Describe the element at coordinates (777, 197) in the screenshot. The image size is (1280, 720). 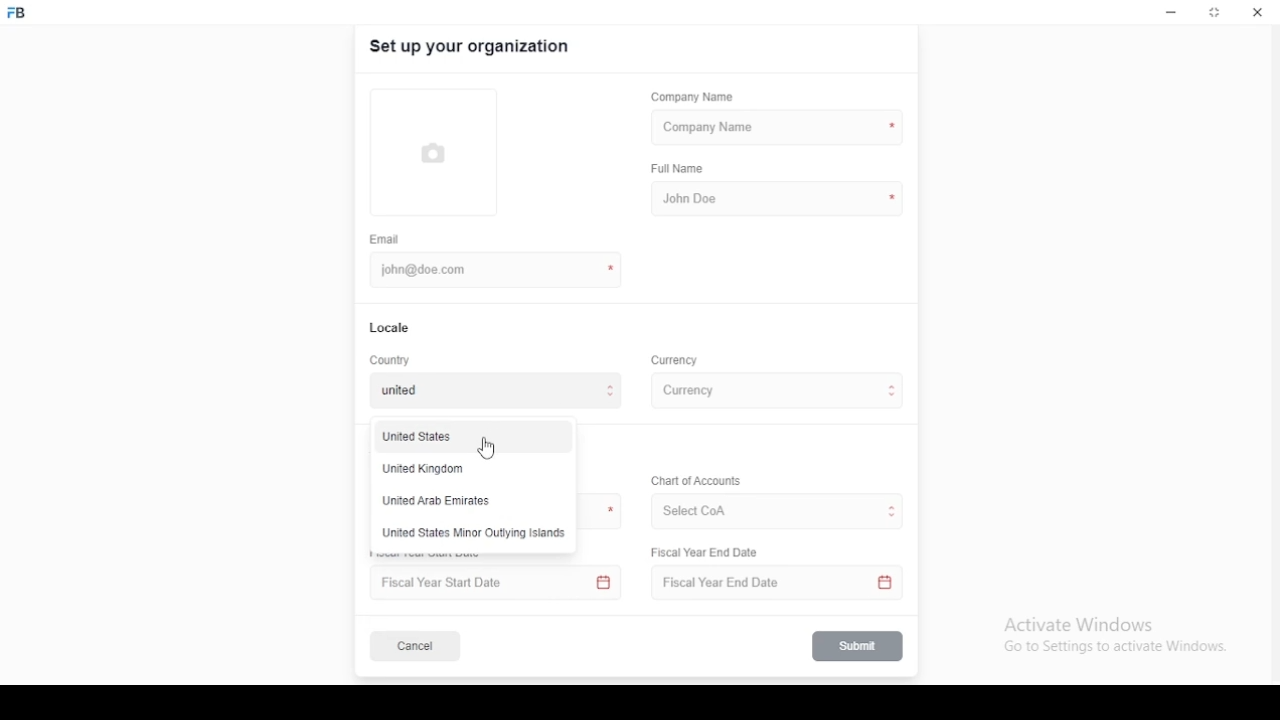
I see `john doe` at that location.